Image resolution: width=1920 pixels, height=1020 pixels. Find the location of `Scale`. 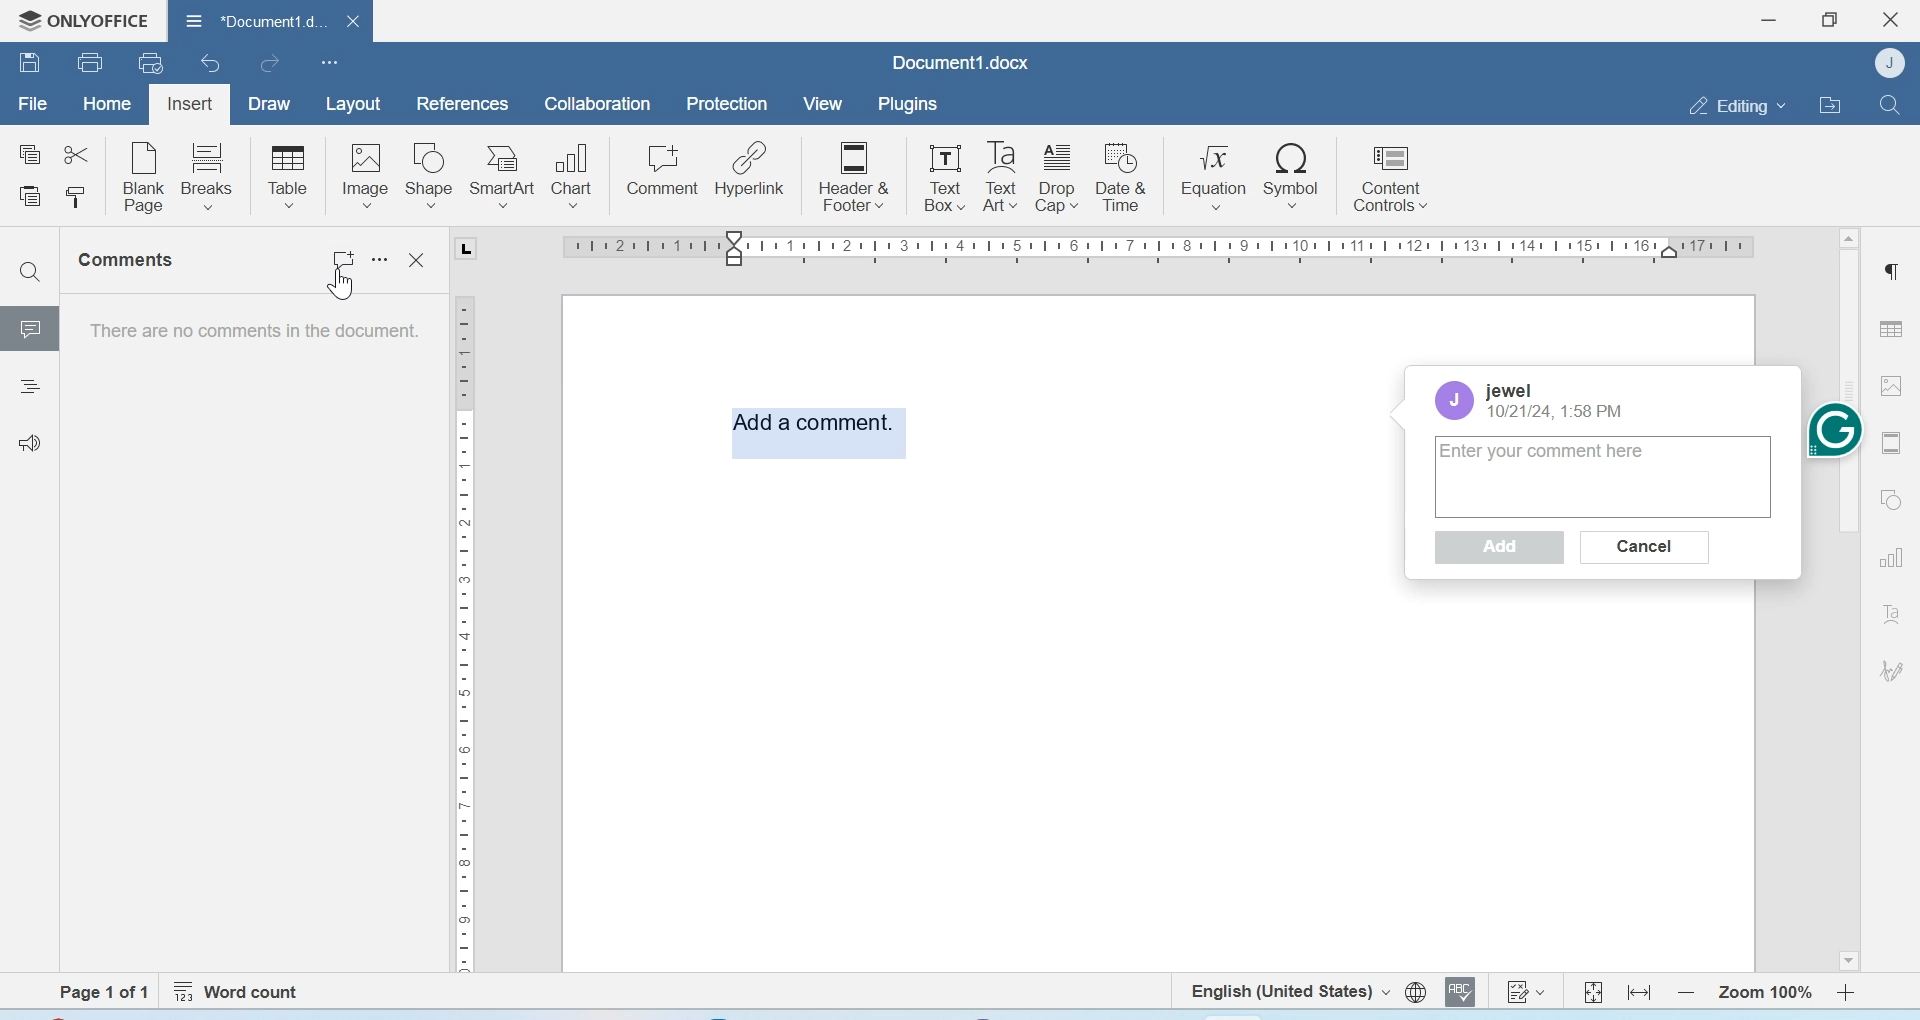

Scale is located at coordinates (1148, 250).